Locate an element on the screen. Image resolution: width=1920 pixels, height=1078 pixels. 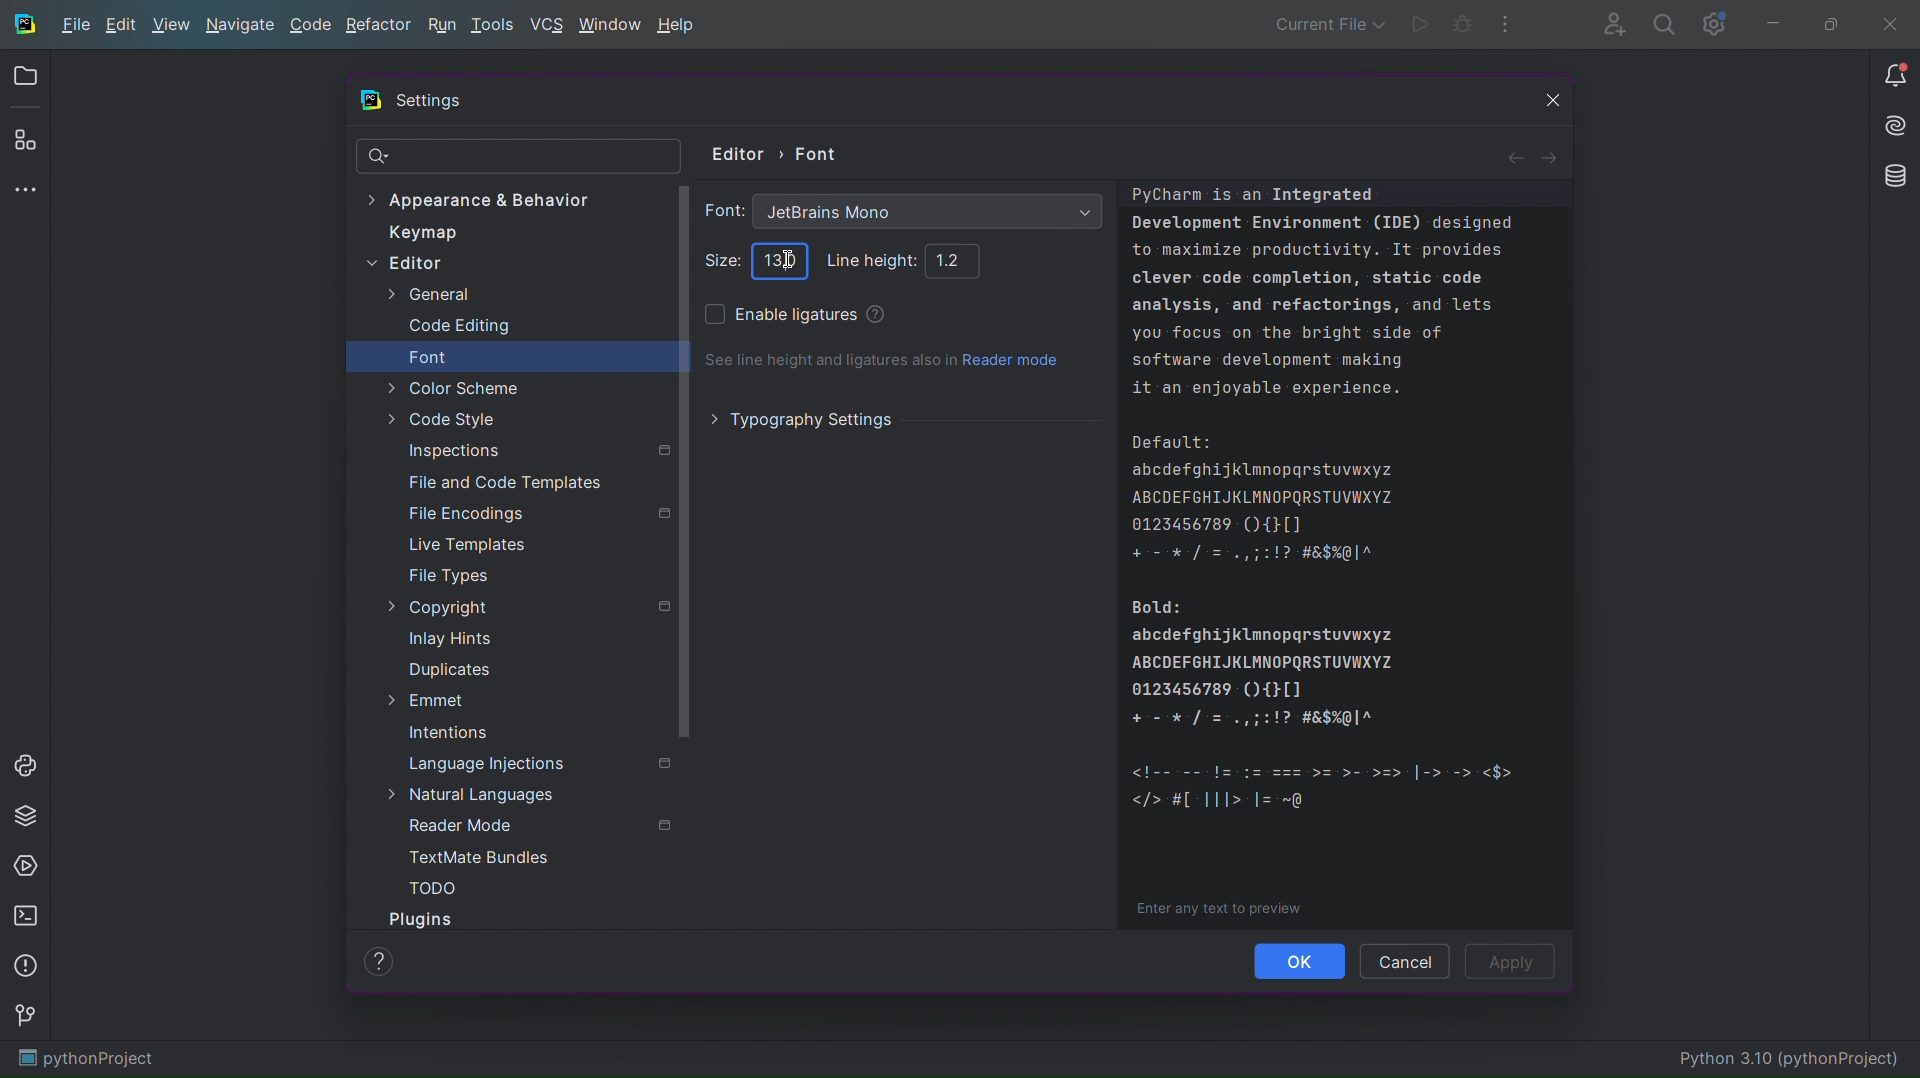
Intentions is located at coordinates (448, 733).